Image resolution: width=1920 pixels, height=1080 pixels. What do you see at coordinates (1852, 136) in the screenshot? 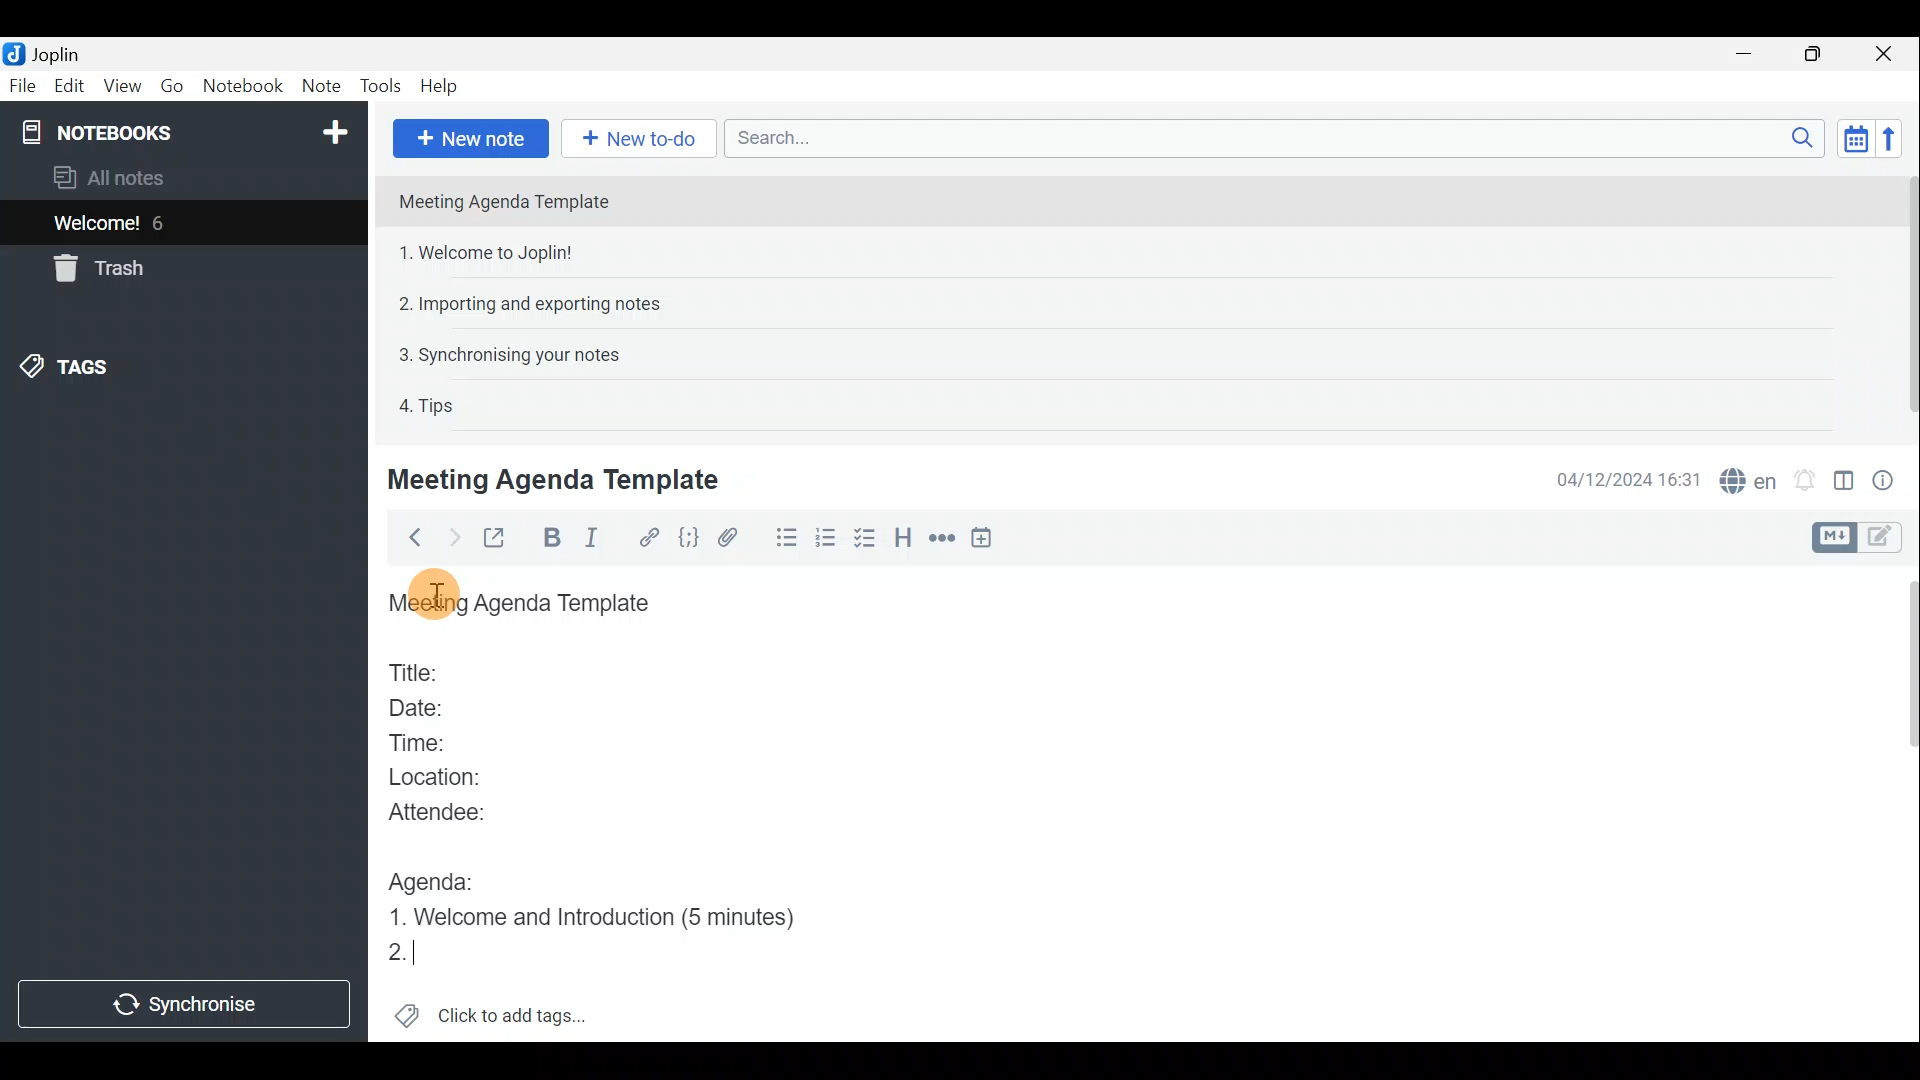
I see `Toggle sort order` at bounding box center [1852, 136].